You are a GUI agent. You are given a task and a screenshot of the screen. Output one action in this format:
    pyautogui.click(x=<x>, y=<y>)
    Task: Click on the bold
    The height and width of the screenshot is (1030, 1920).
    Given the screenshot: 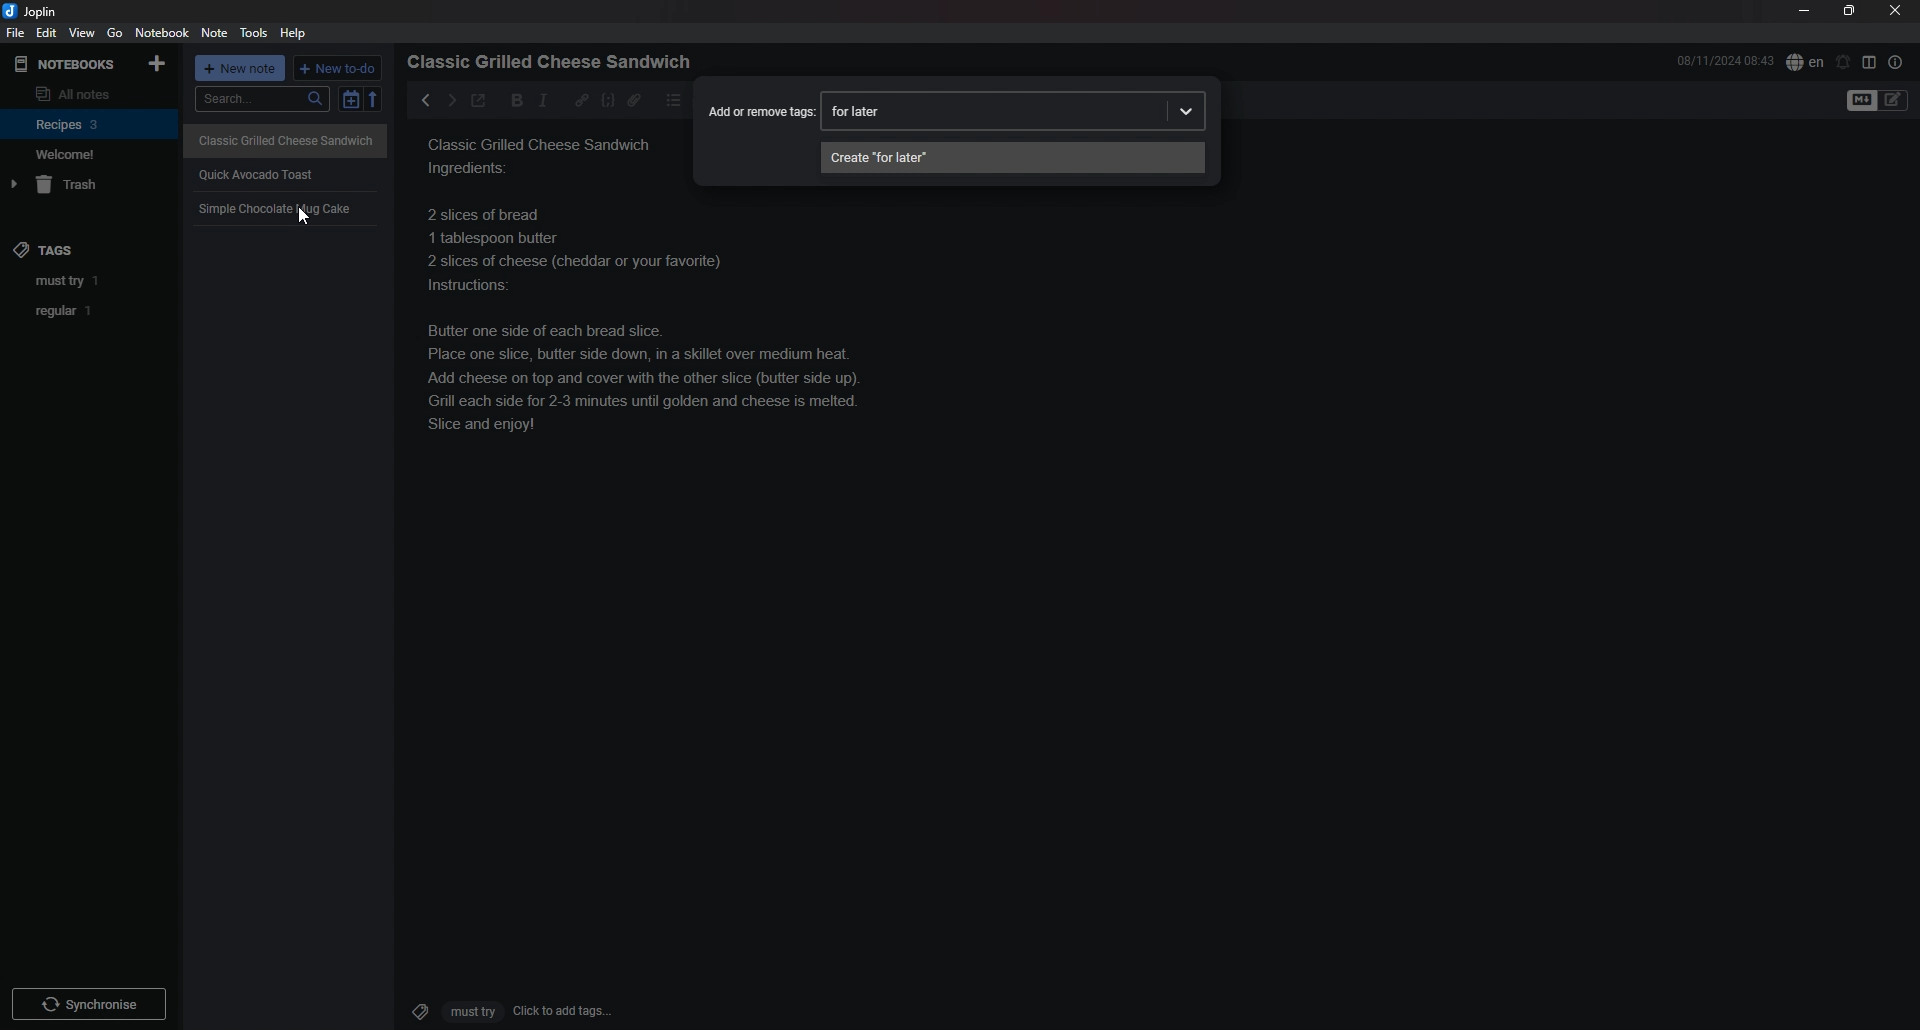 What is the action you would take?
    pyautogui.click(x=511, y=101)
    